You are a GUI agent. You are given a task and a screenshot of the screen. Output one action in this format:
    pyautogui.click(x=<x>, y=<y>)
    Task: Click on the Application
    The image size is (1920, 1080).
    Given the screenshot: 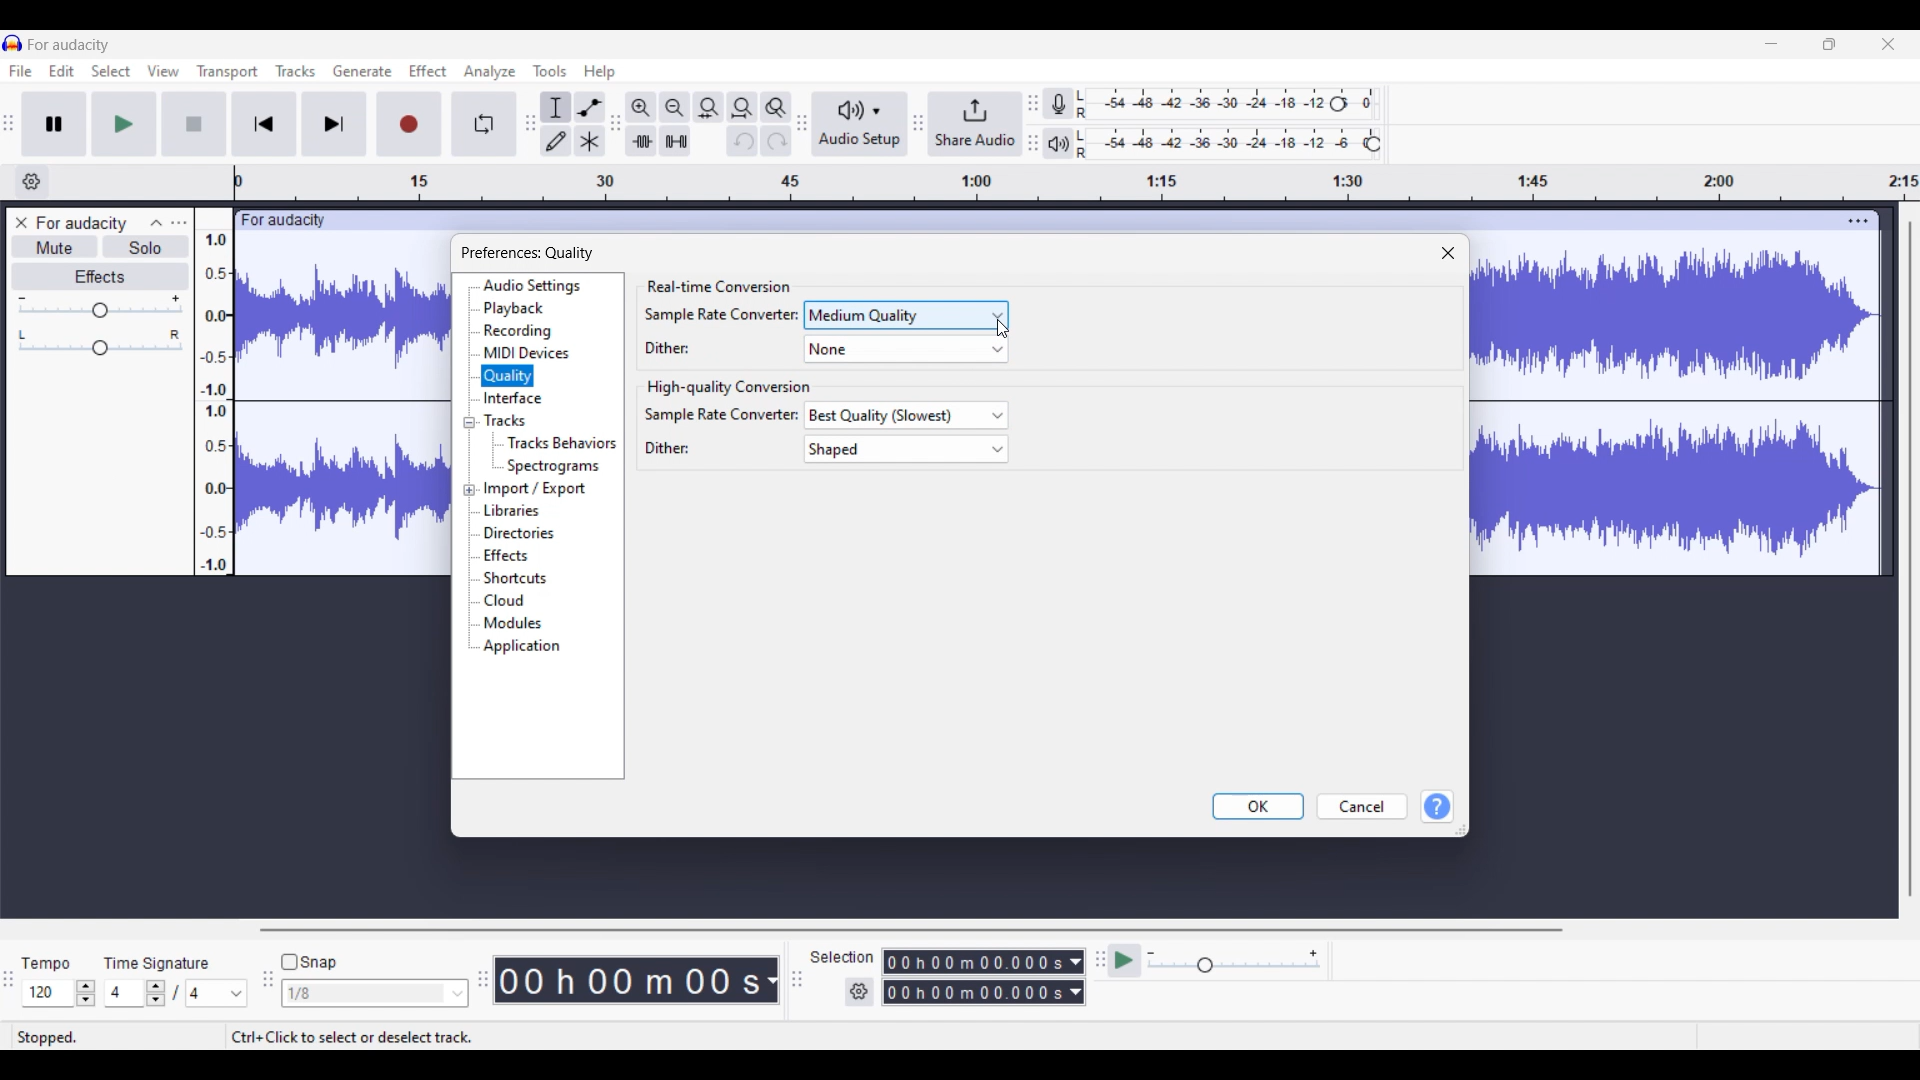 What is the action you would take?
    pyautogui.click(x=521, y=646)
    